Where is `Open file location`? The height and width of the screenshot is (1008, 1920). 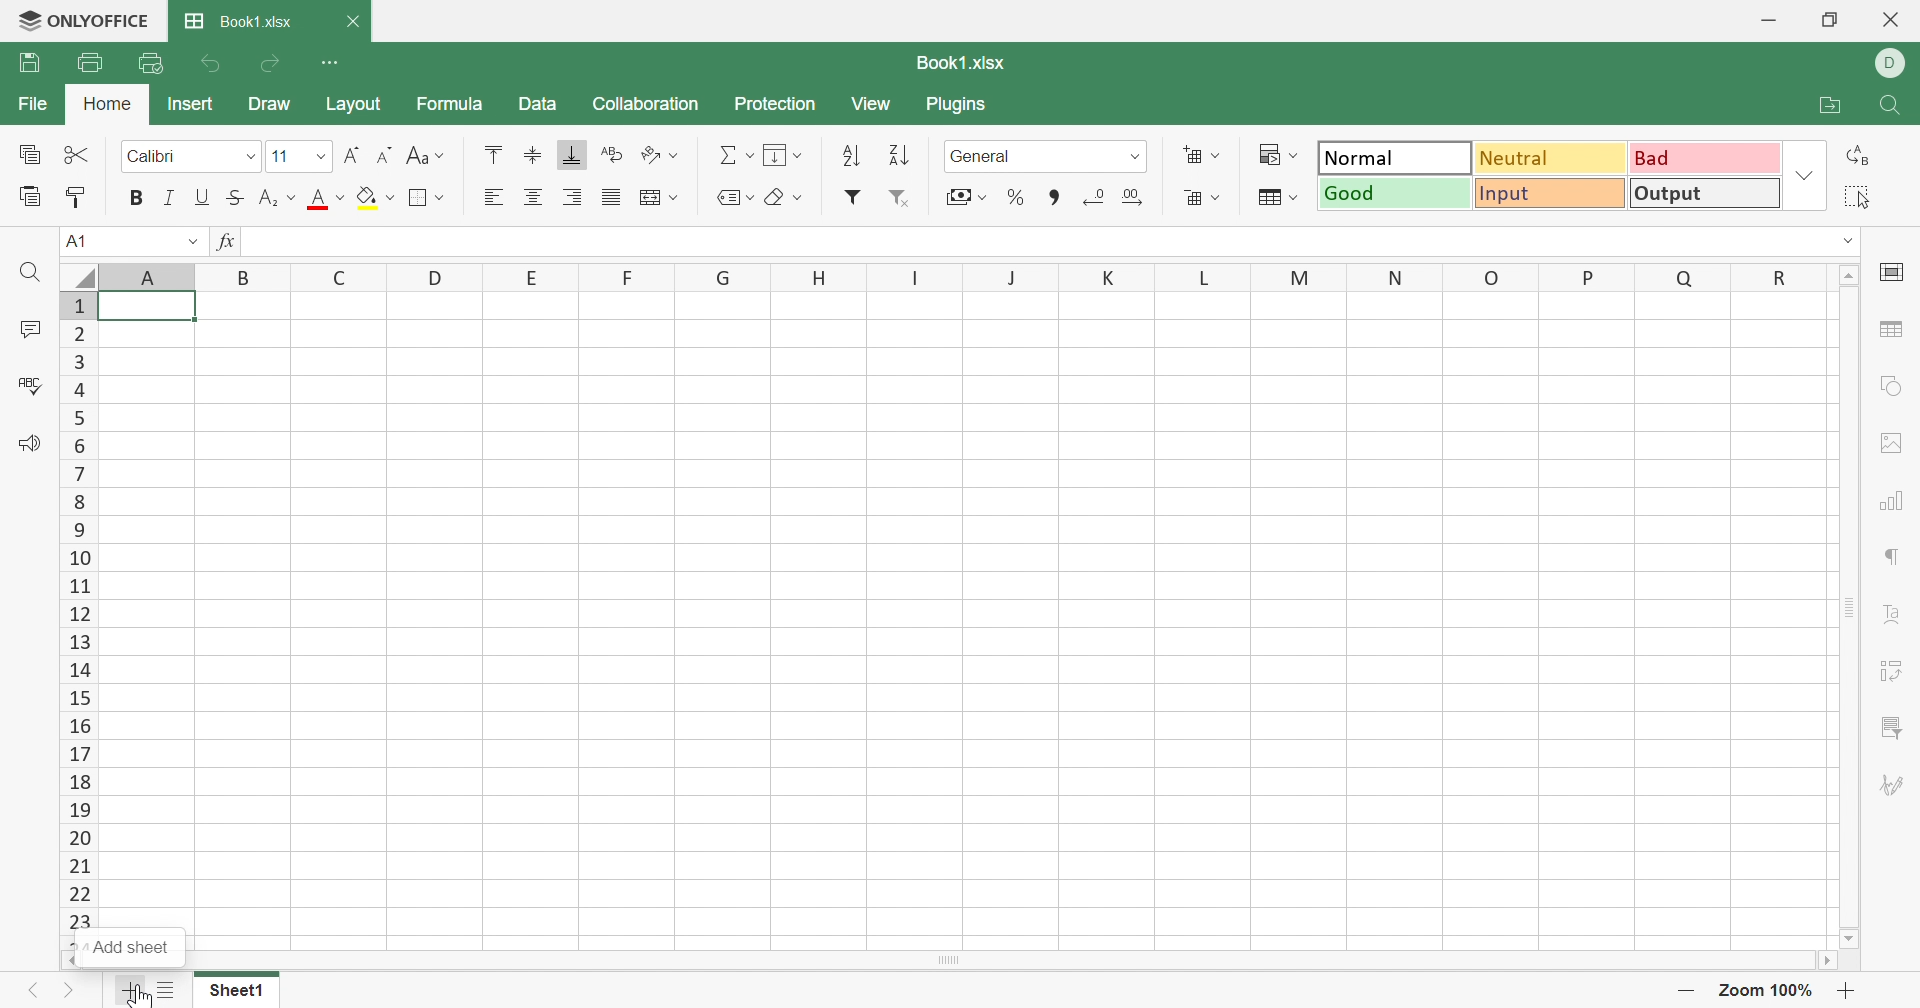 Open file location is located at coordinates (1831, 106).